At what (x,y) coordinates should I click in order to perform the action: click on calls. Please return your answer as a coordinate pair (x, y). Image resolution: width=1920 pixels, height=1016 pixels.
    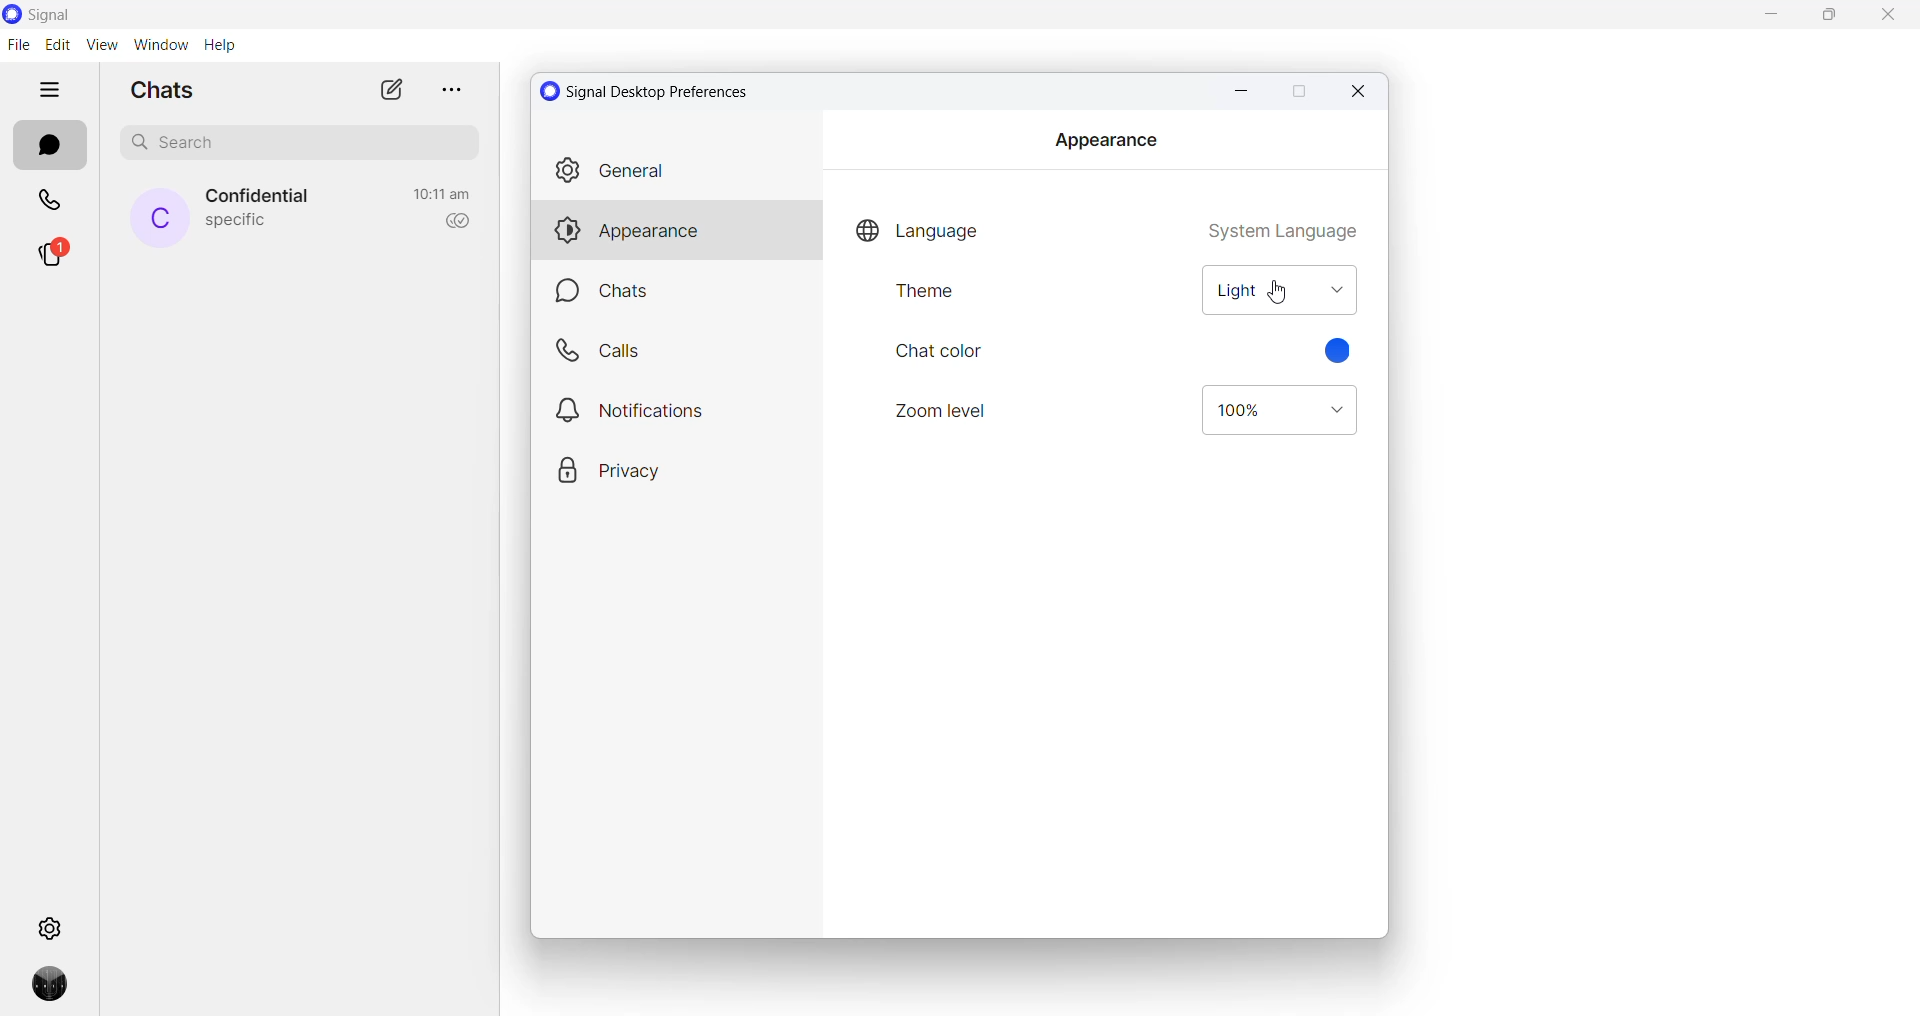
    Looking at the image, I should click on (52, 203).